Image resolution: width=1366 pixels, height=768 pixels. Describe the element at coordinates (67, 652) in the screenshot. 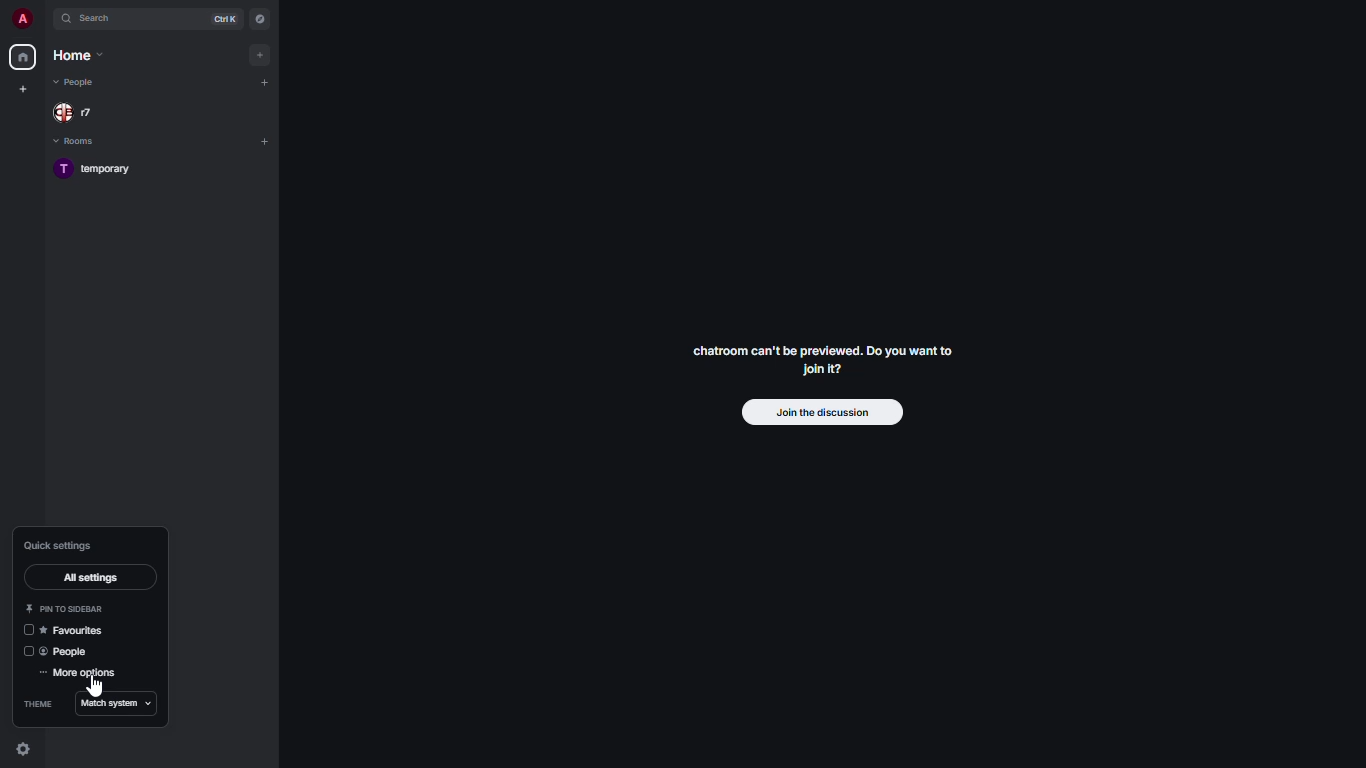

I see `people` at that location.